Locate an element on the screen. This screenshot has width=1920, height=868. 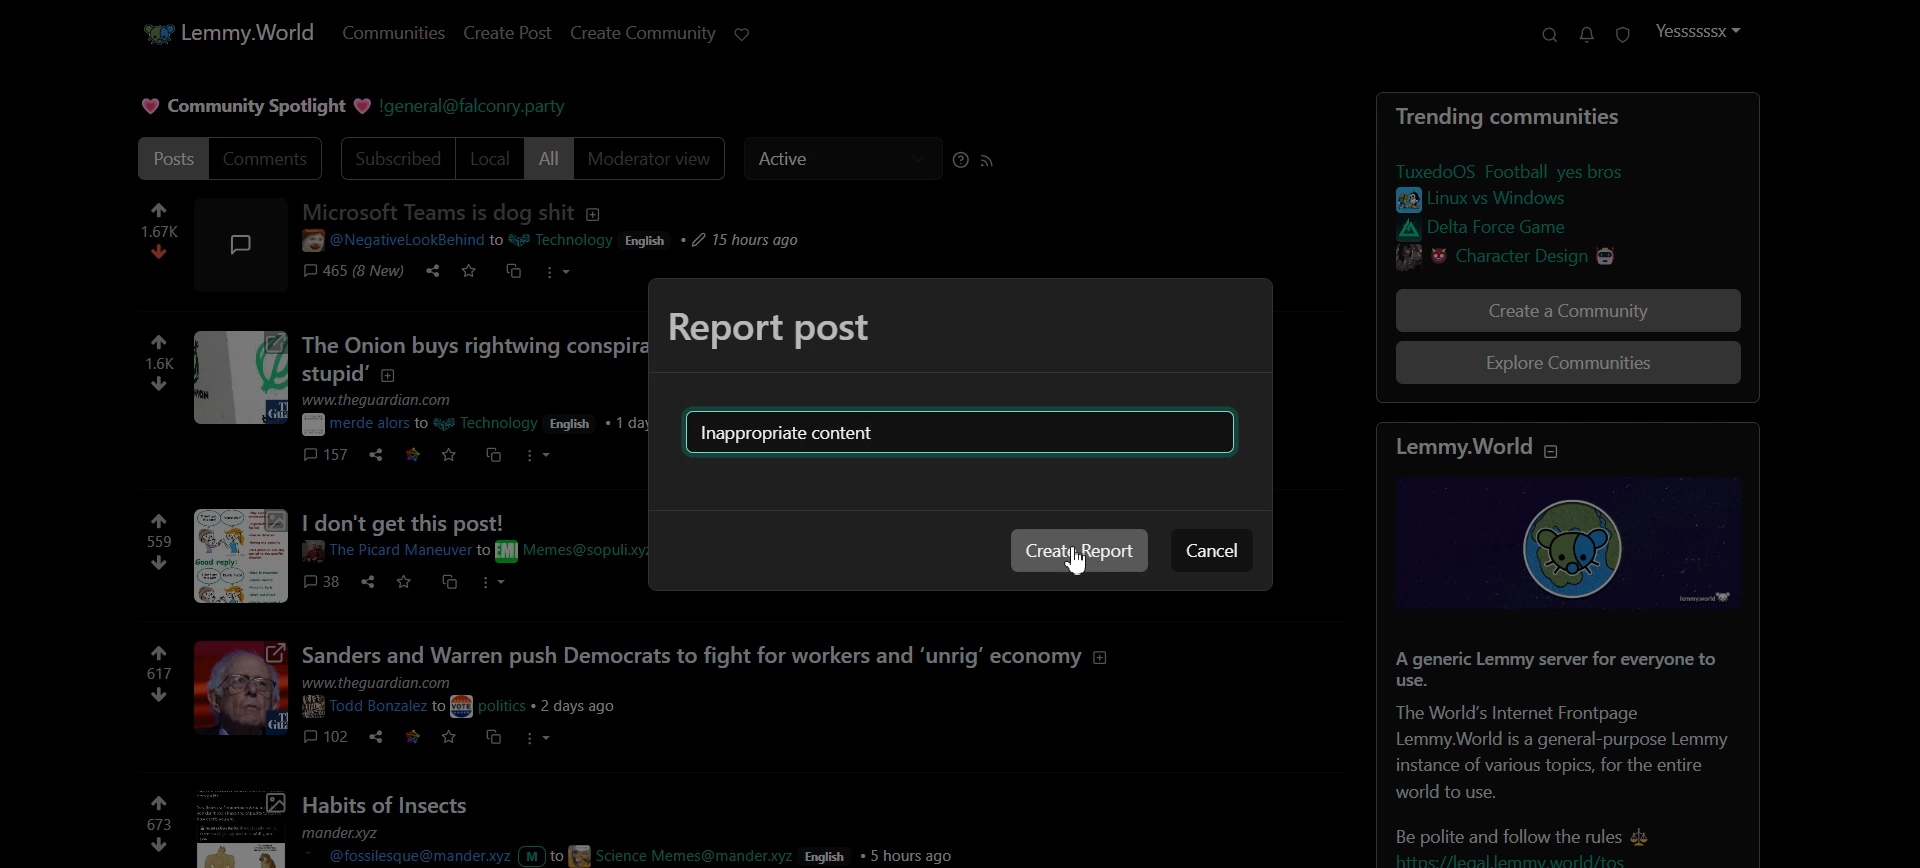
Create Report is located at coordinates (1079, 550).